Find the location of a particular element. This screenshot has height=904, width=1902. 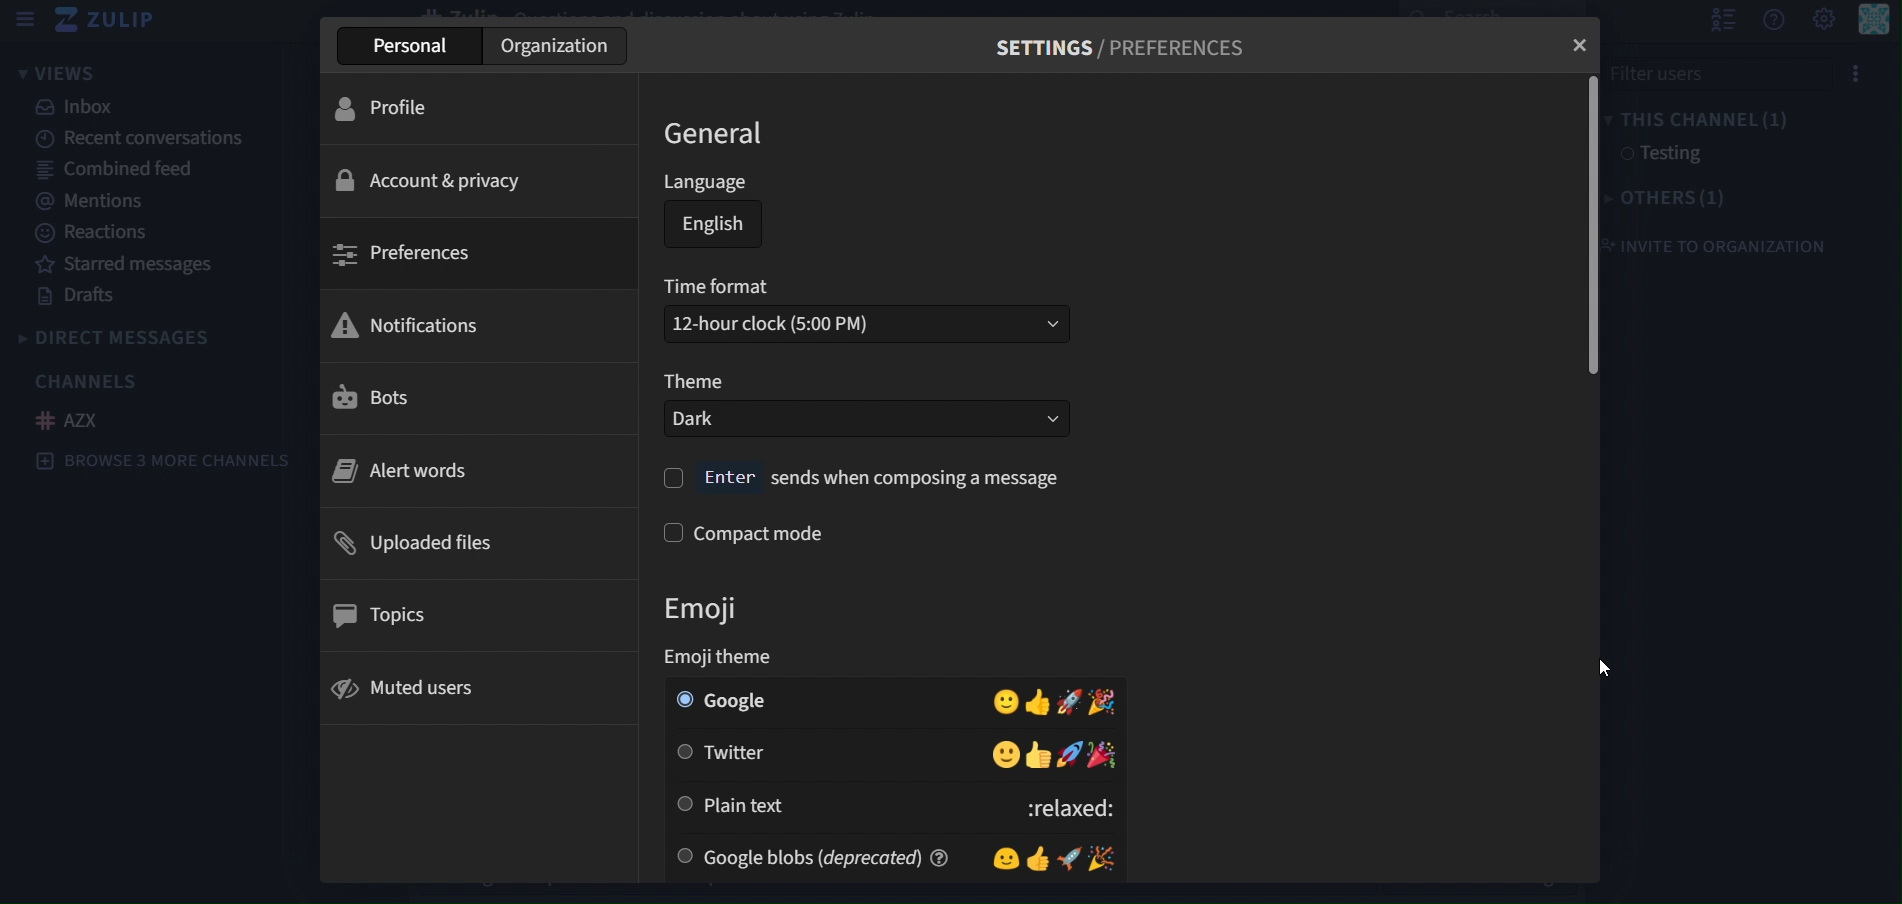

personal is located at coordinates (411, 46).